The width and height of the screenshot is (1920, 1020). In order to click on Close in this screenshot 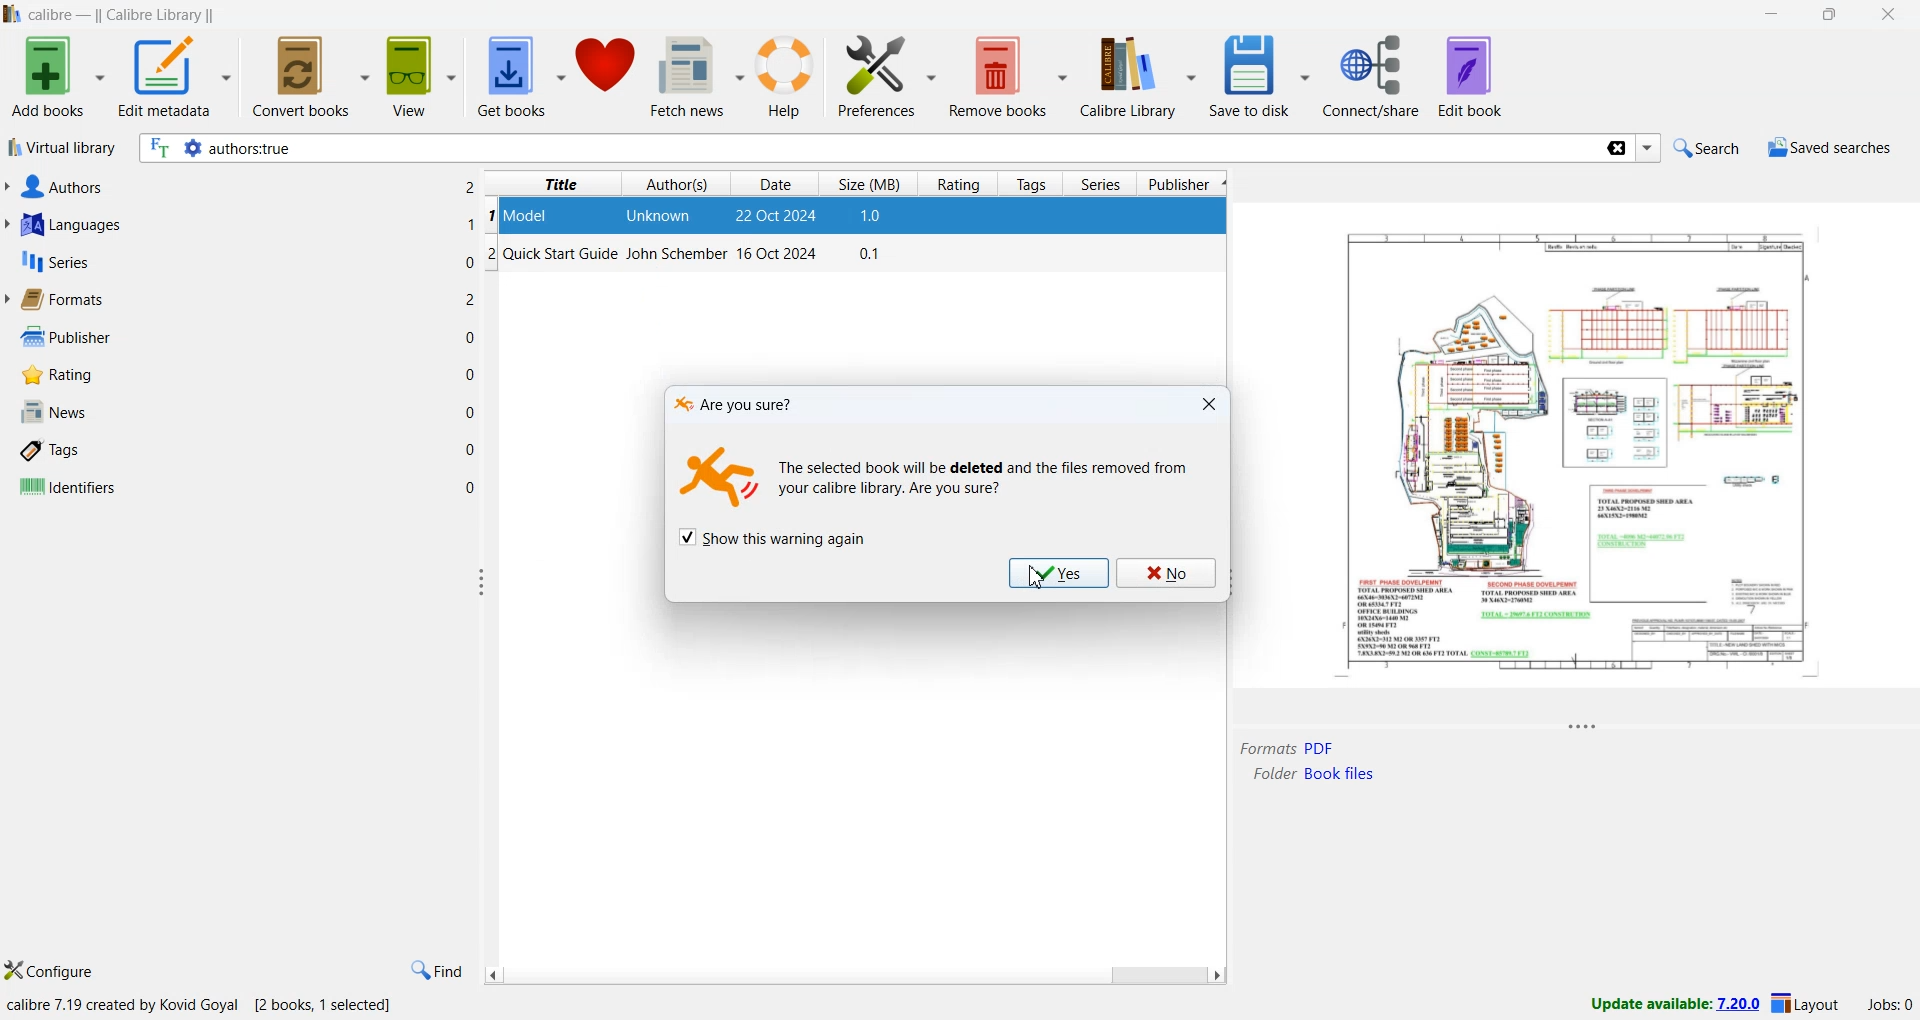, I will do `click(1210, 404)`.